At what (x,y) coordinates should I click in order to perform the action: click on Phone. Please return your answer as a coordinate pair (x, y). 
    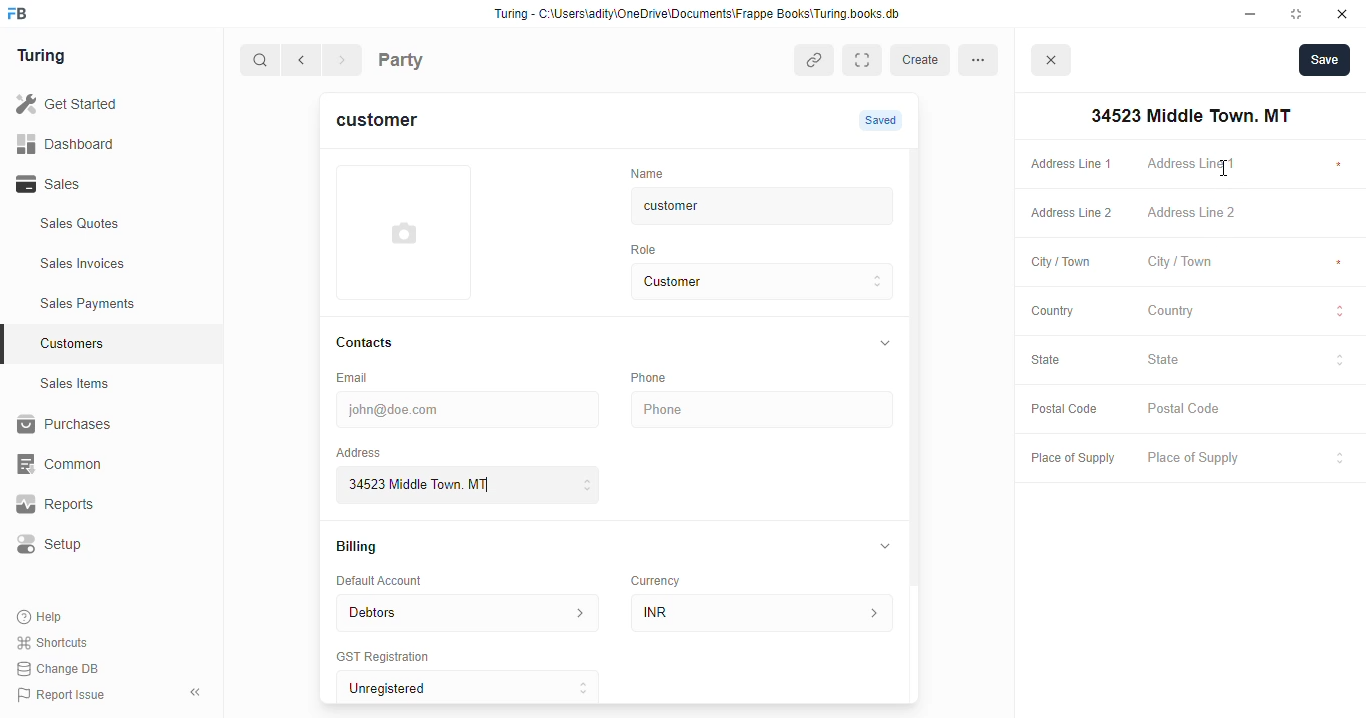
    Looking at the image, I should click on (660, 377).